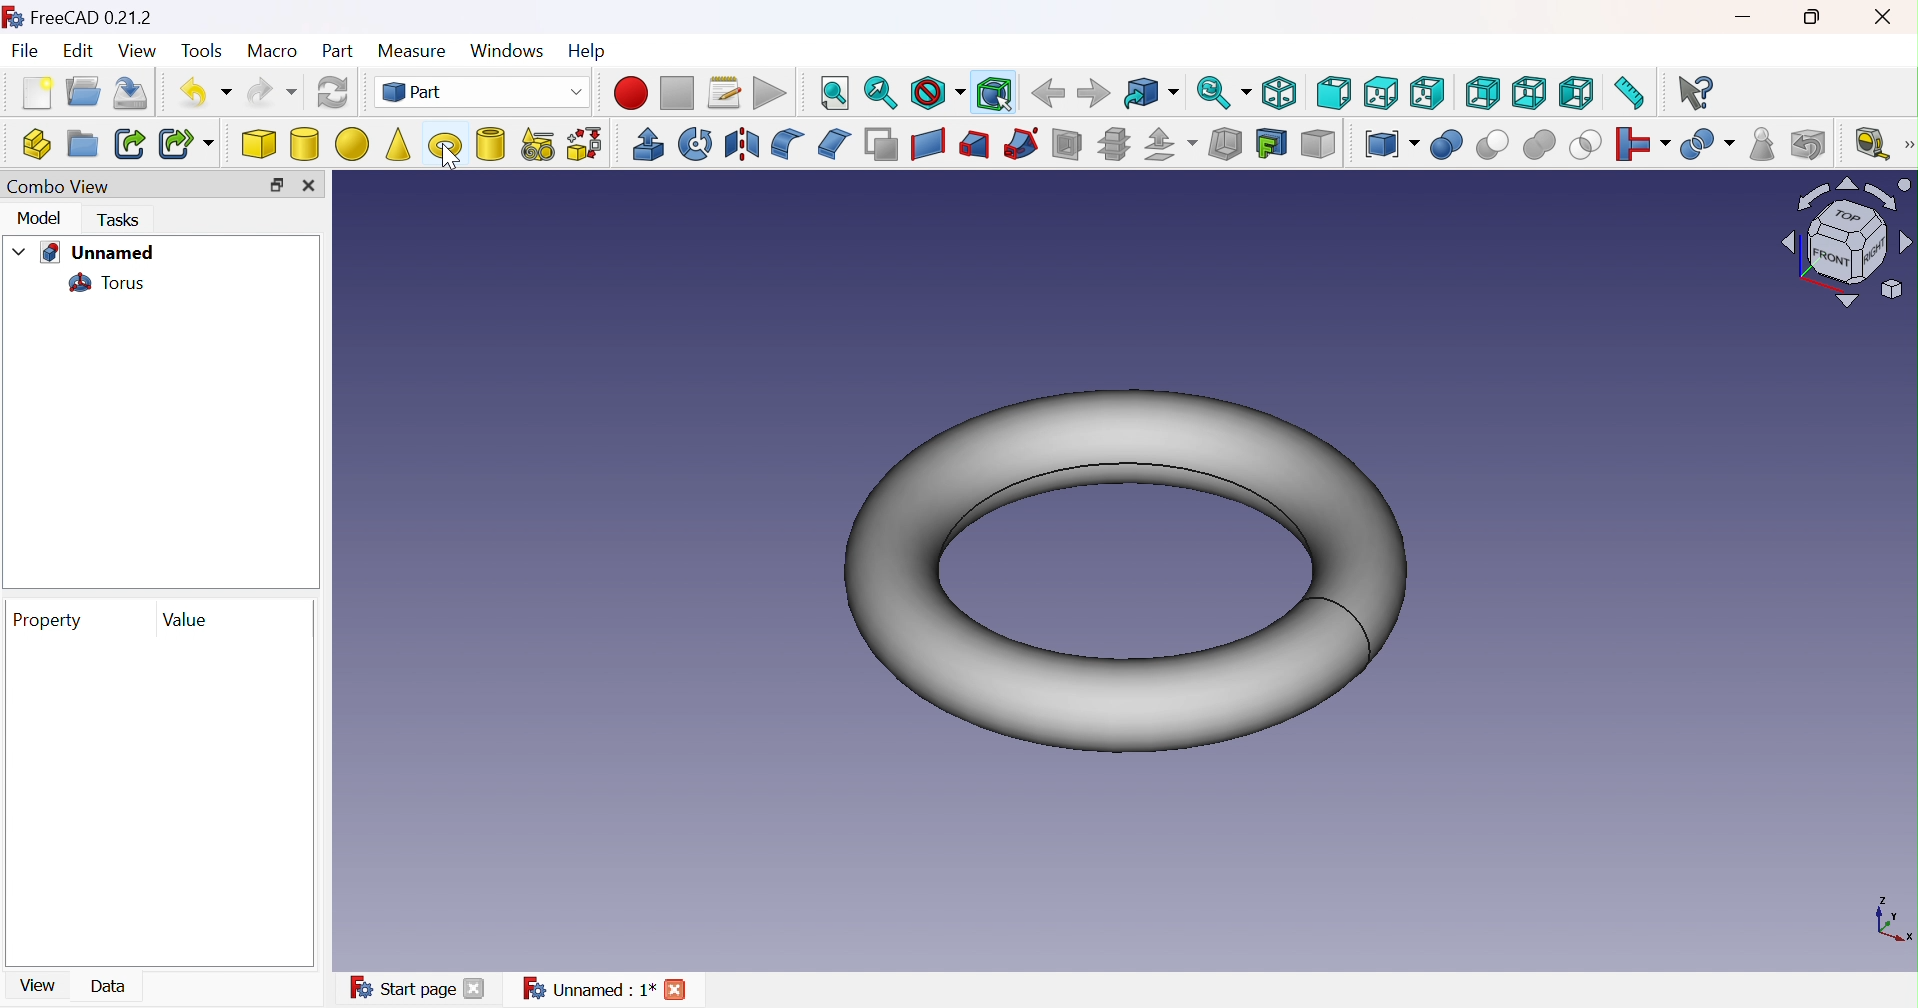 The height and width of the screenshot is (1008, 1918). Describe the element at coordinates (510, 54) in the screenshot. I see `Windows` at that location.